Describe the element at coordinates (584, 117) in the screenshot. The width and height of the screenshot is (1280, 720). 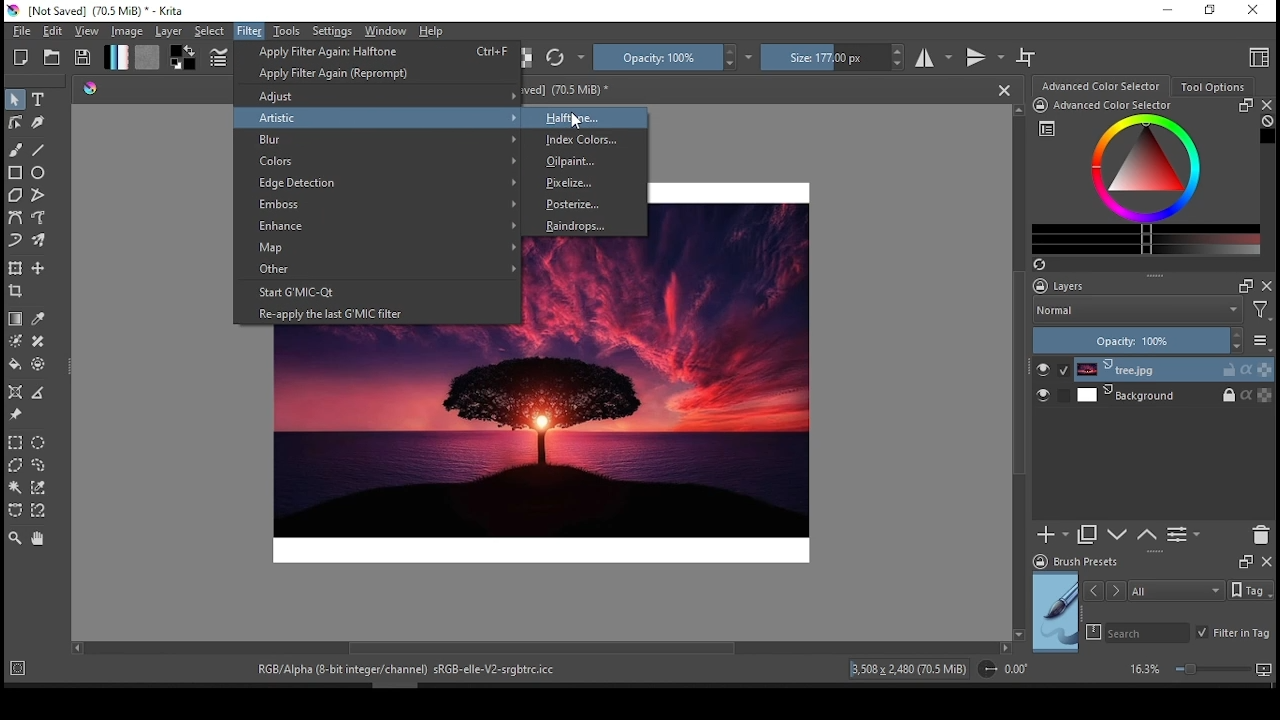
I see `halftone` at that location.